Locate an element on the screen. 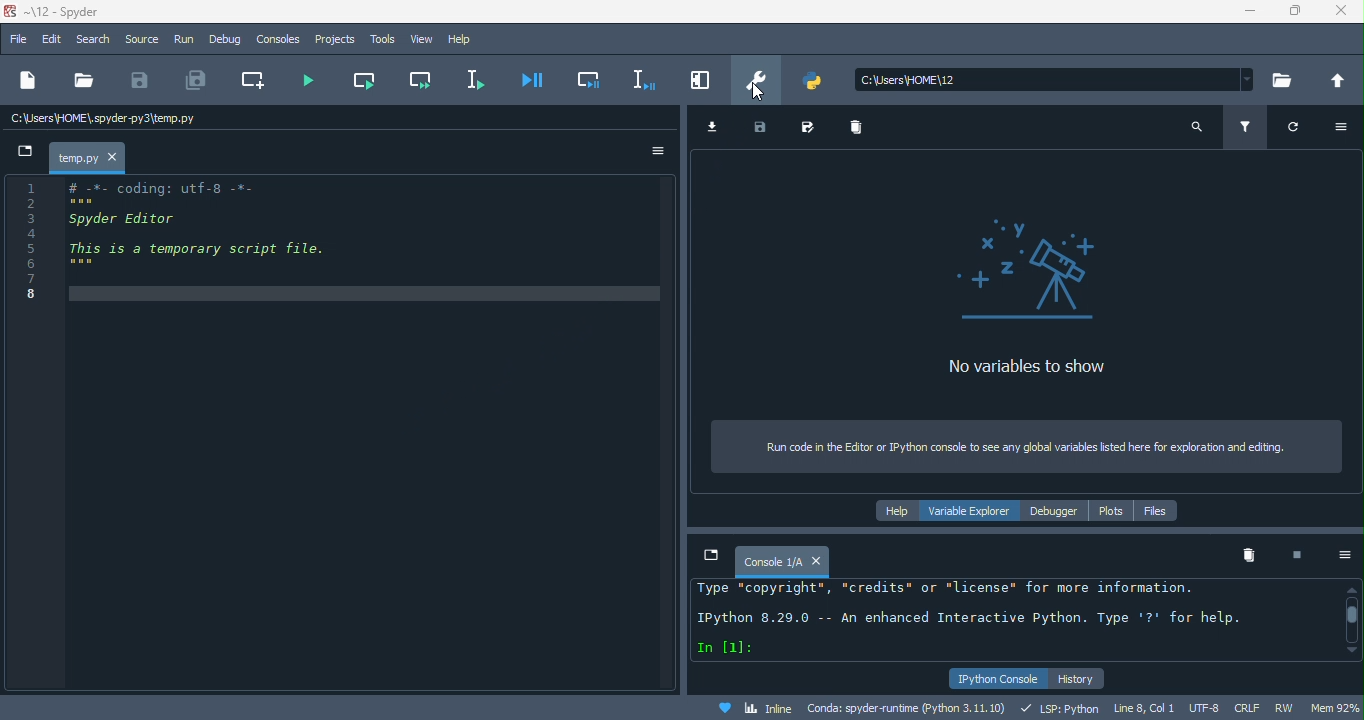  debug cell is located at coordinates (584, 79).